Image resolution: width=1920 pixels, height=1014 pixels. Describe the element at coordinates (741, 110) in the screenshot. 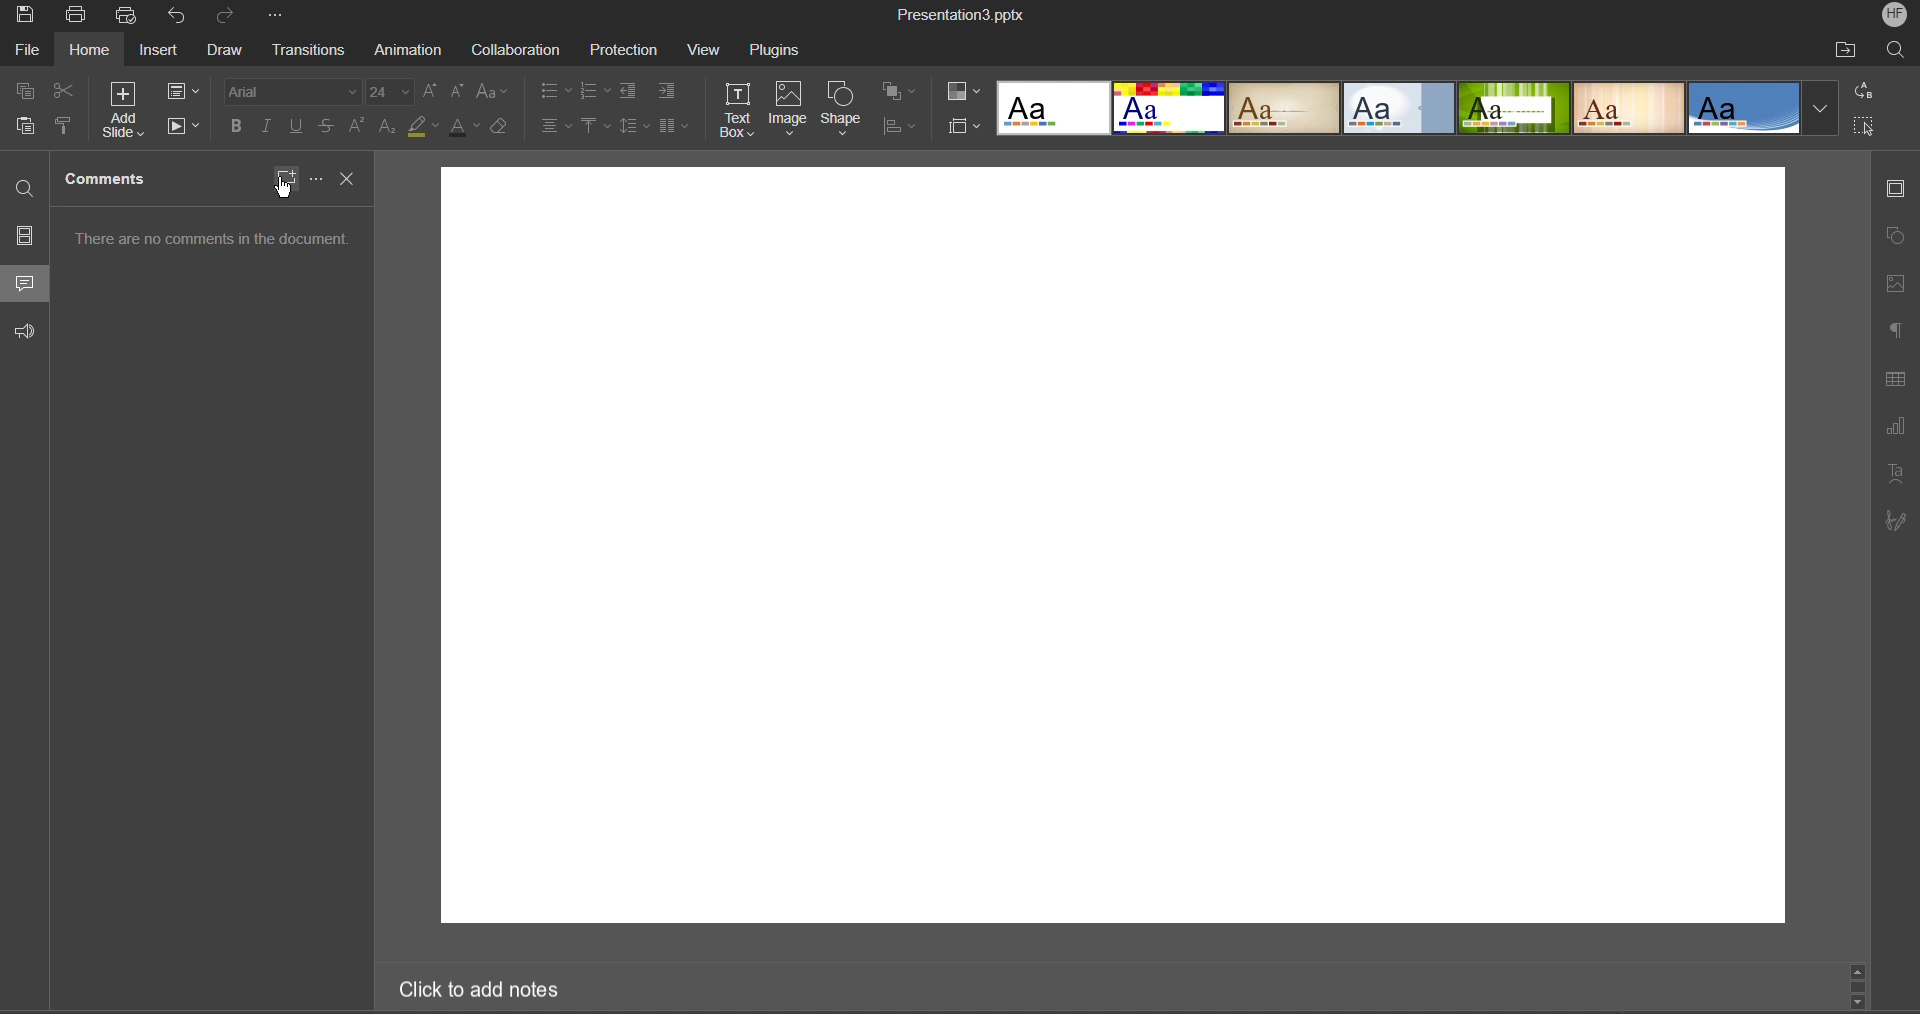

I see `Text Box` at that location.